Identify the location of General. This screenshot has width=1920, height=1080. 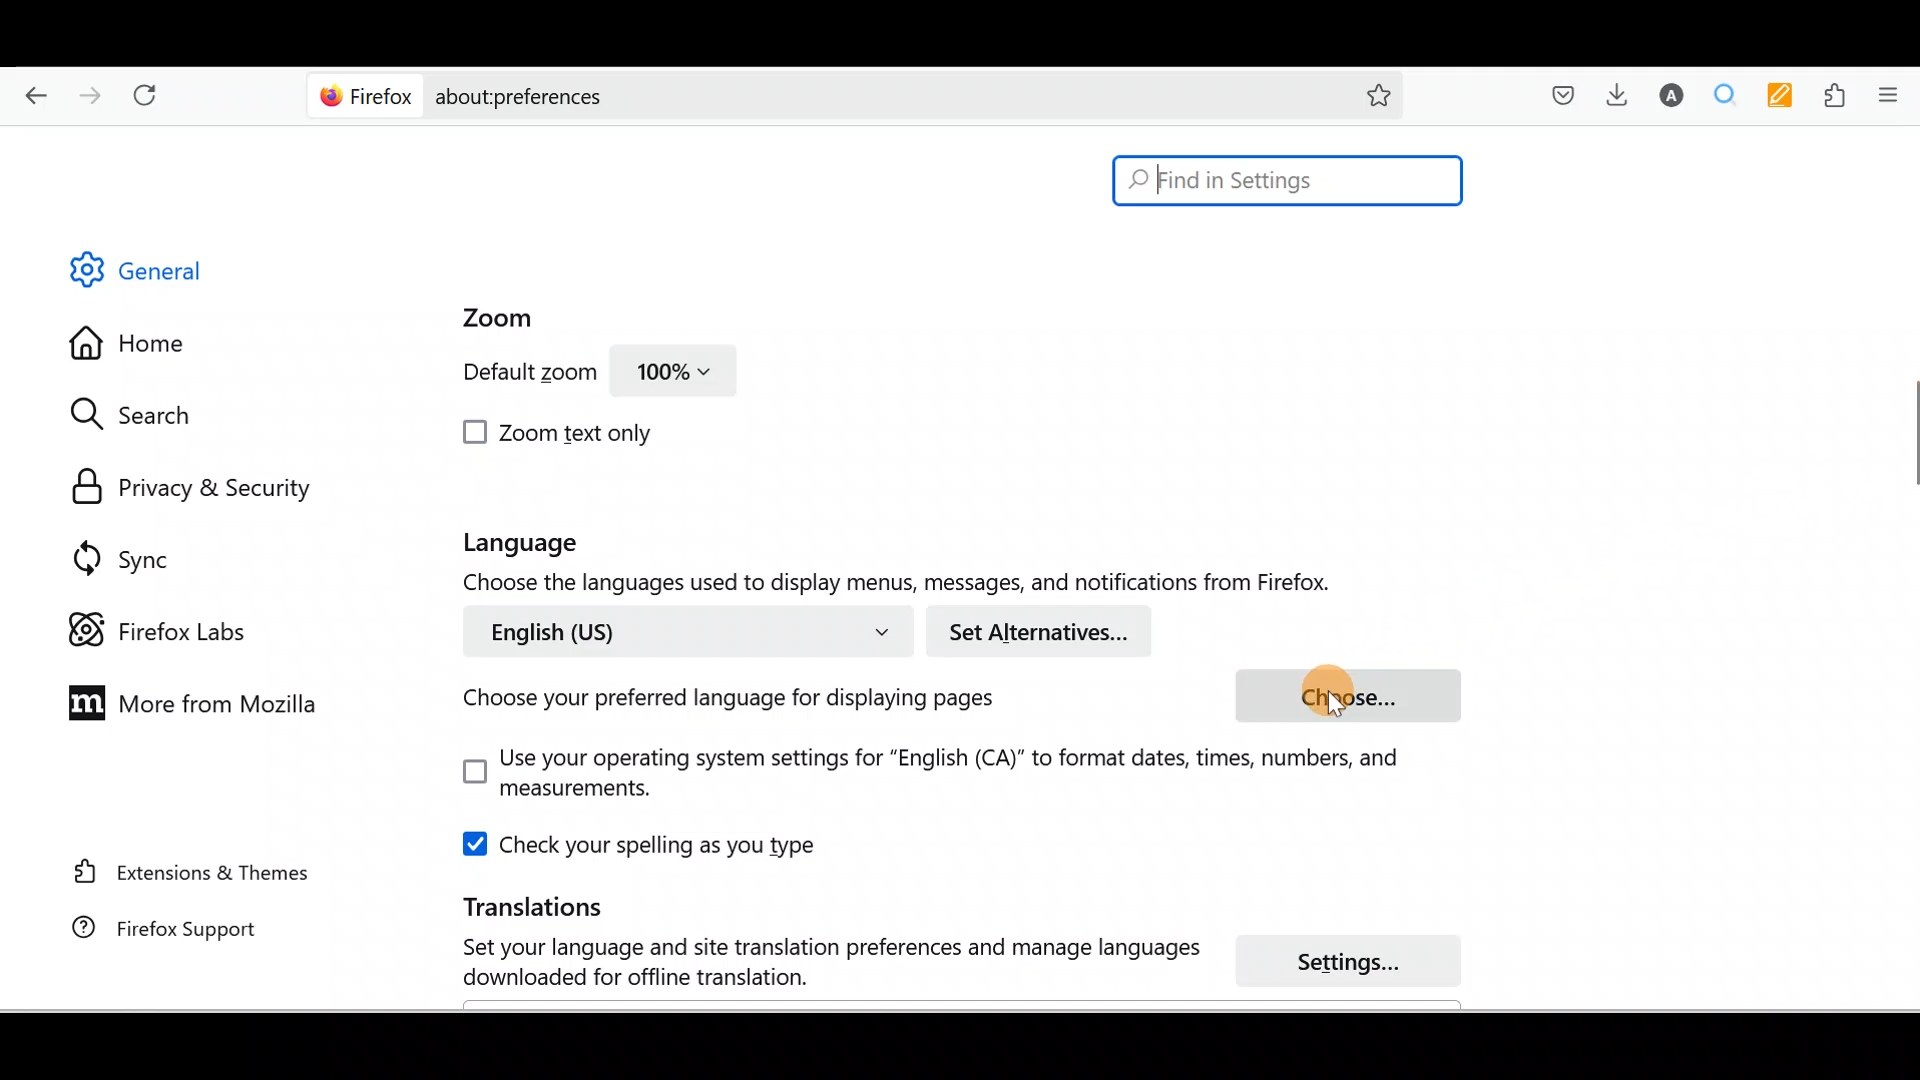
(154, 274).